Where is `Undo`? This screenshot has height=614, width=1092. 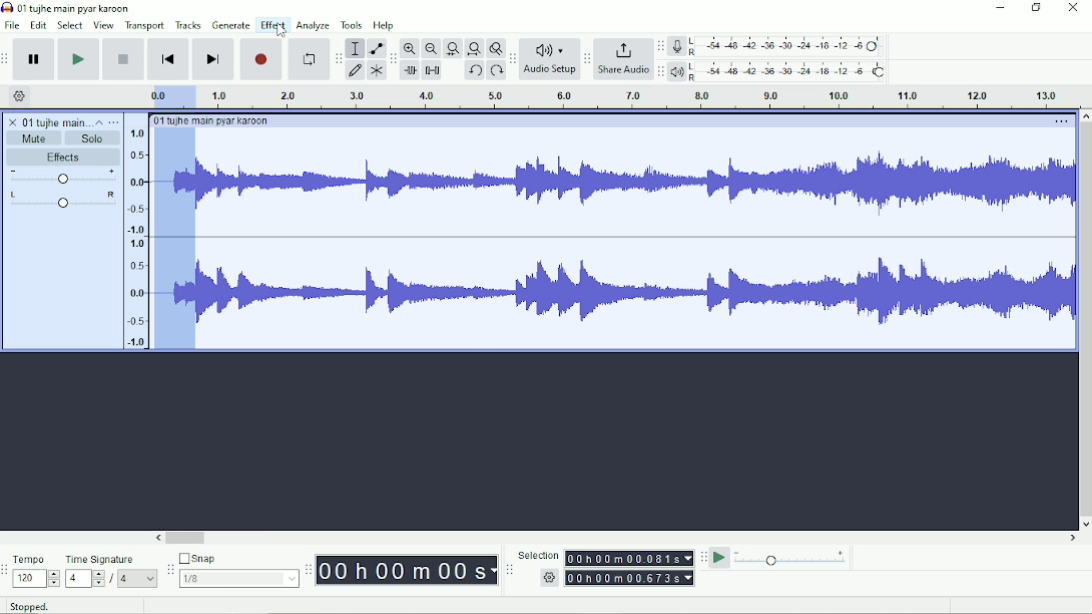 Undo is located at coordinates (475, 72).